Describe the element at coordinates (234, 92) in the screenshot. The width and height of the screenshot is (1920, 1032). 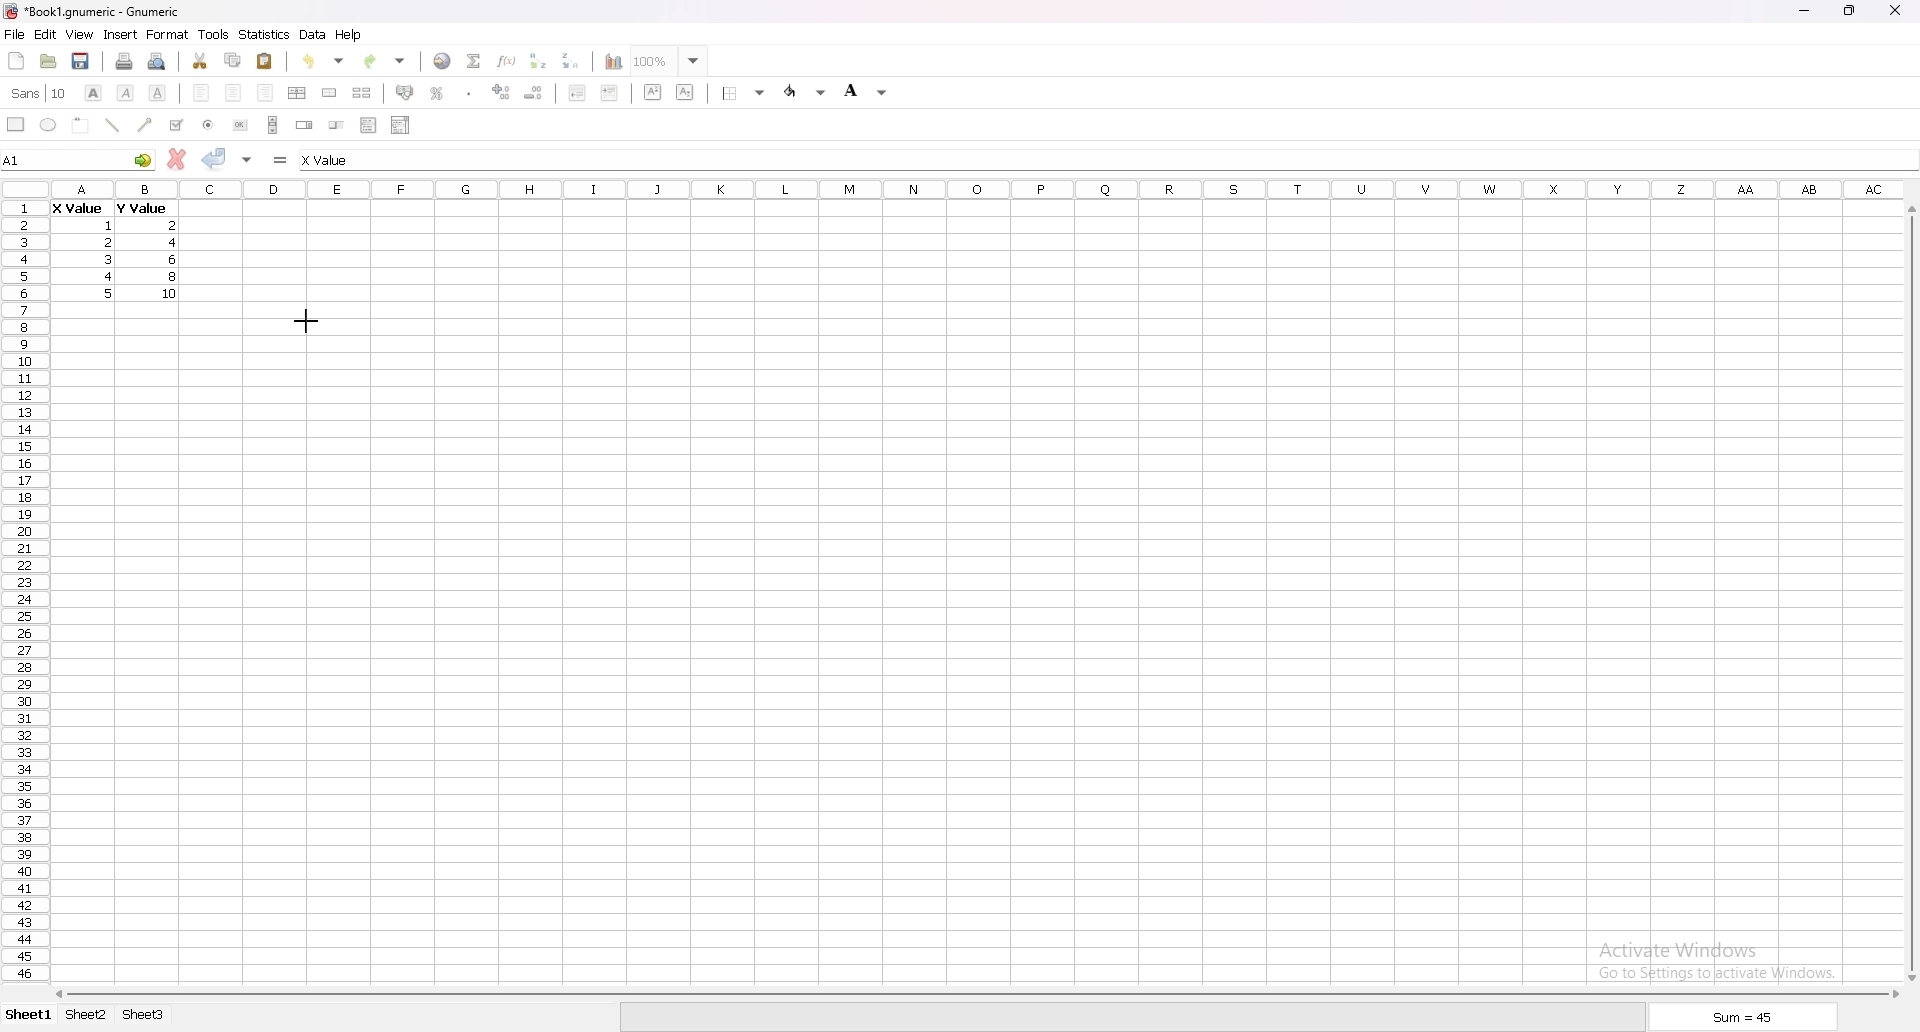
I see `centre` at that location.